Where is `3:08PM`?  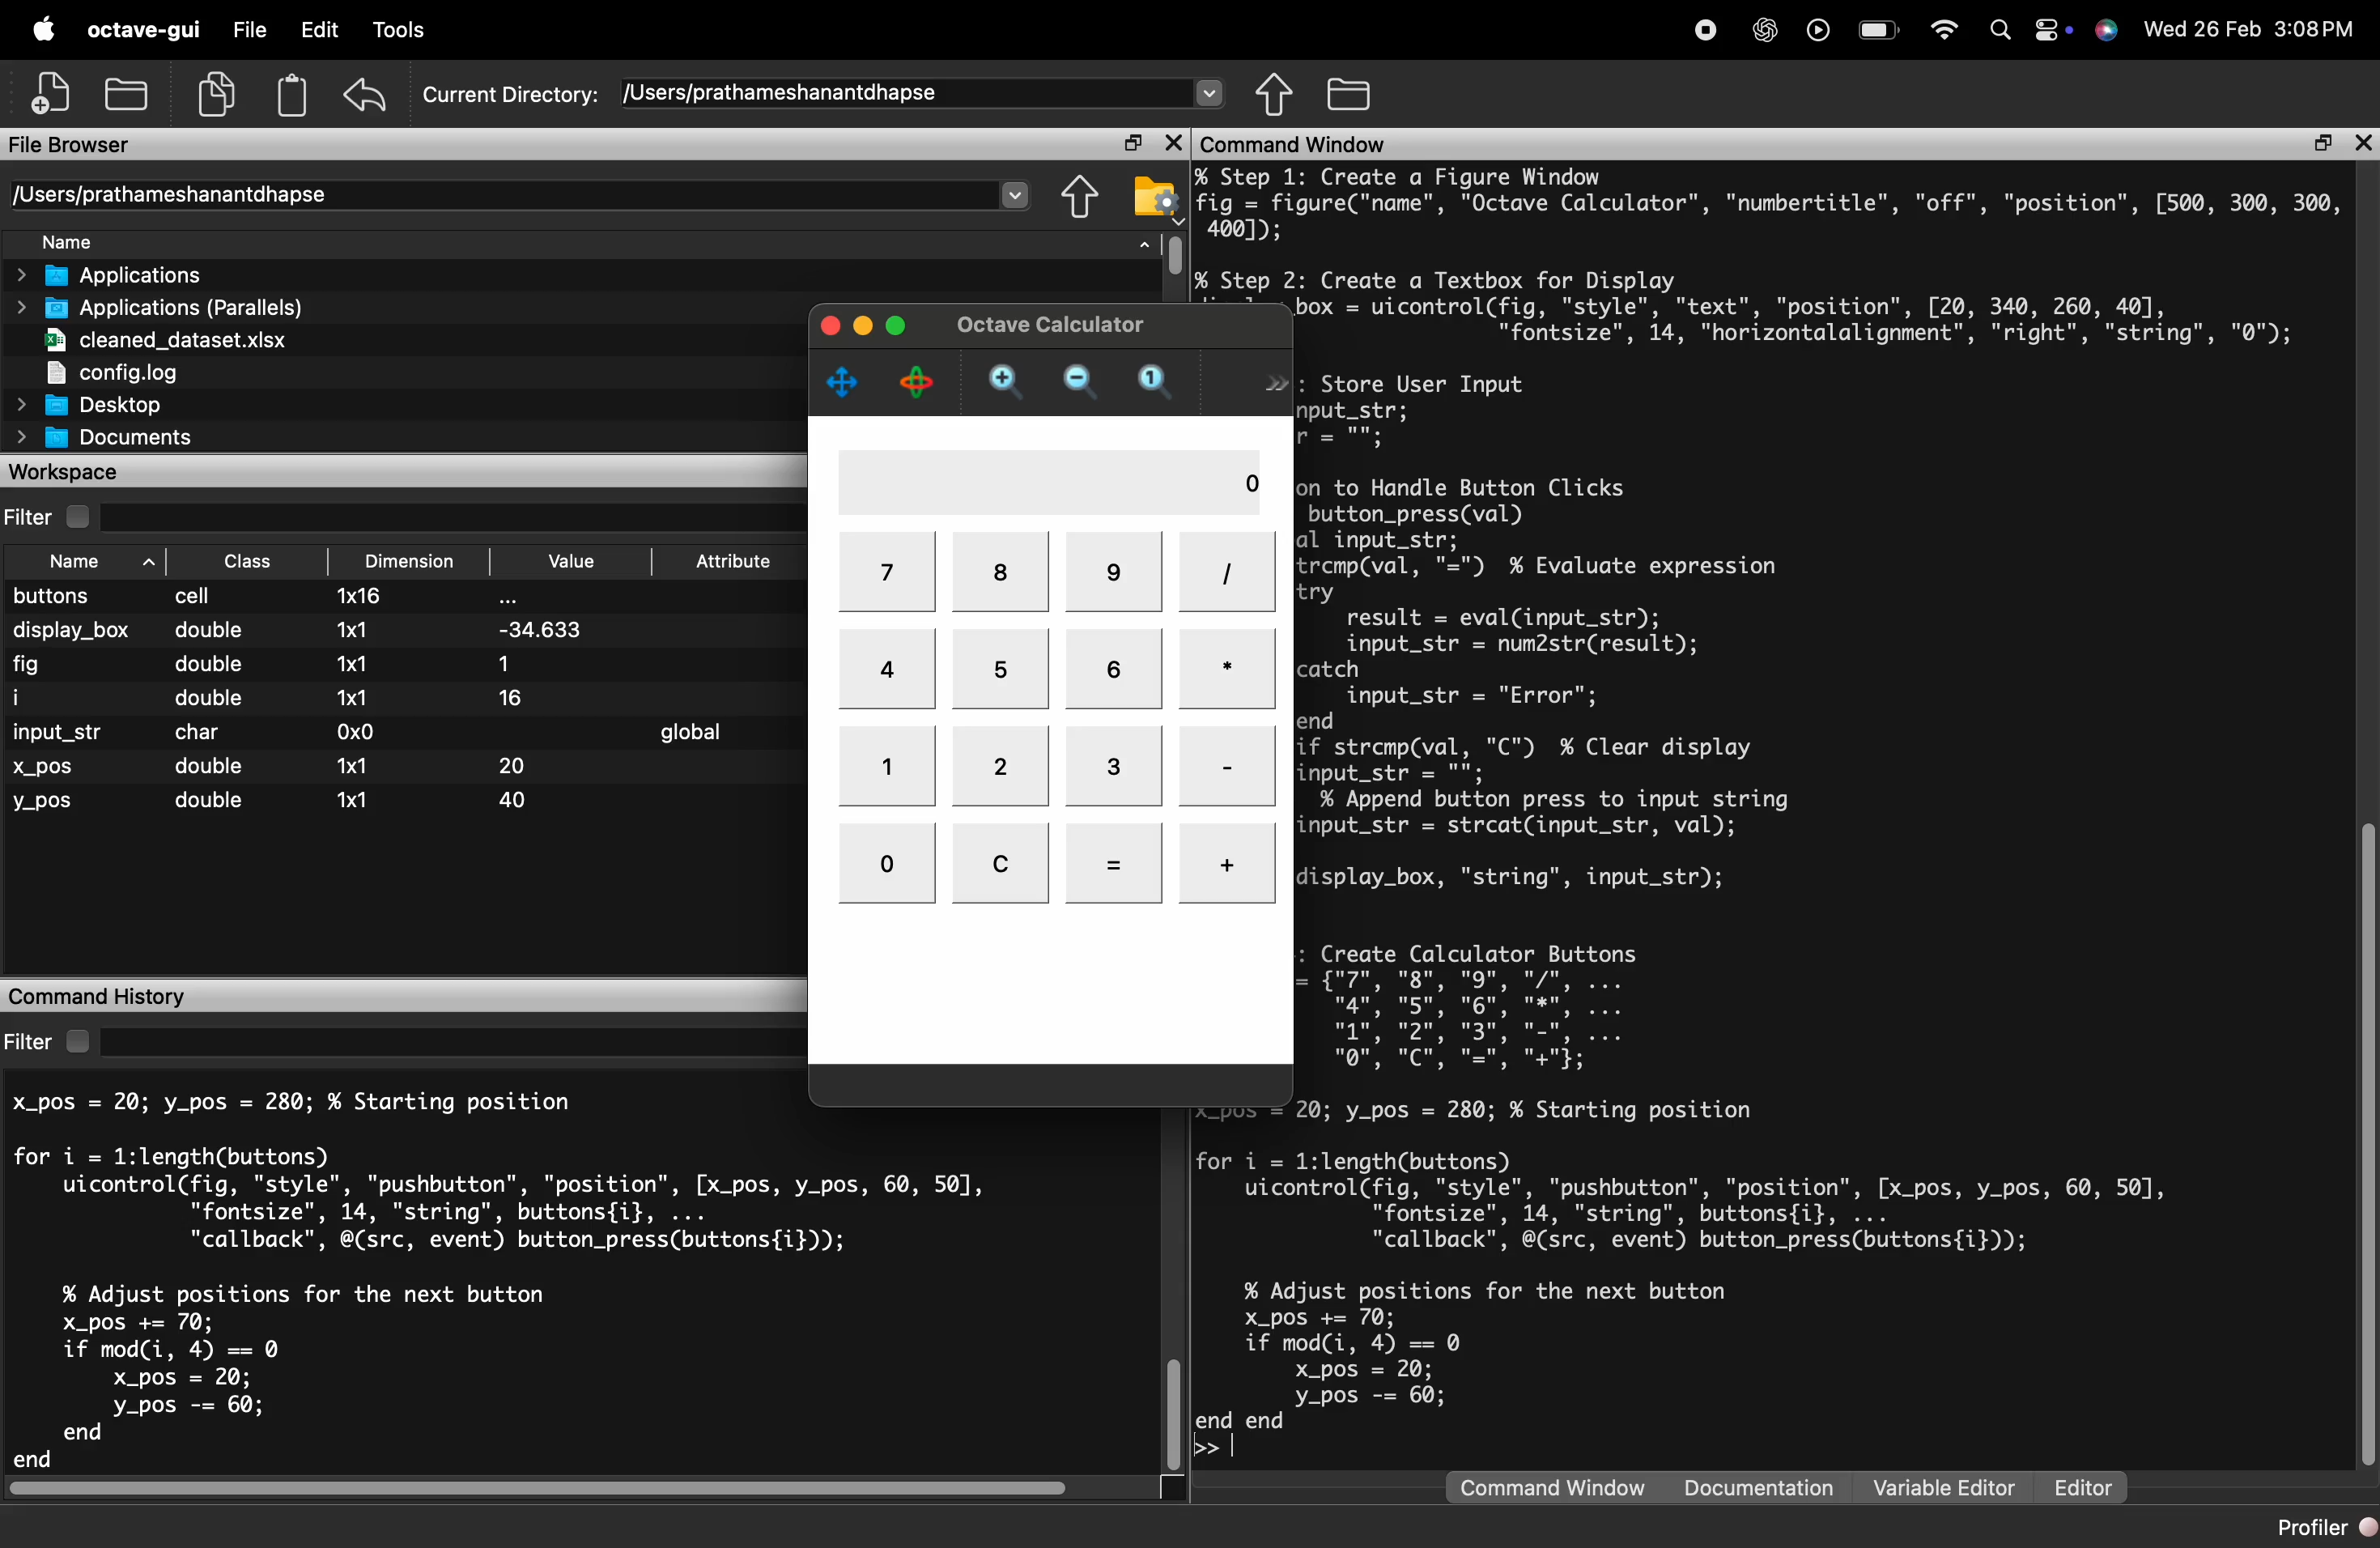 3:08PM is located at coordinates (2312, 30).